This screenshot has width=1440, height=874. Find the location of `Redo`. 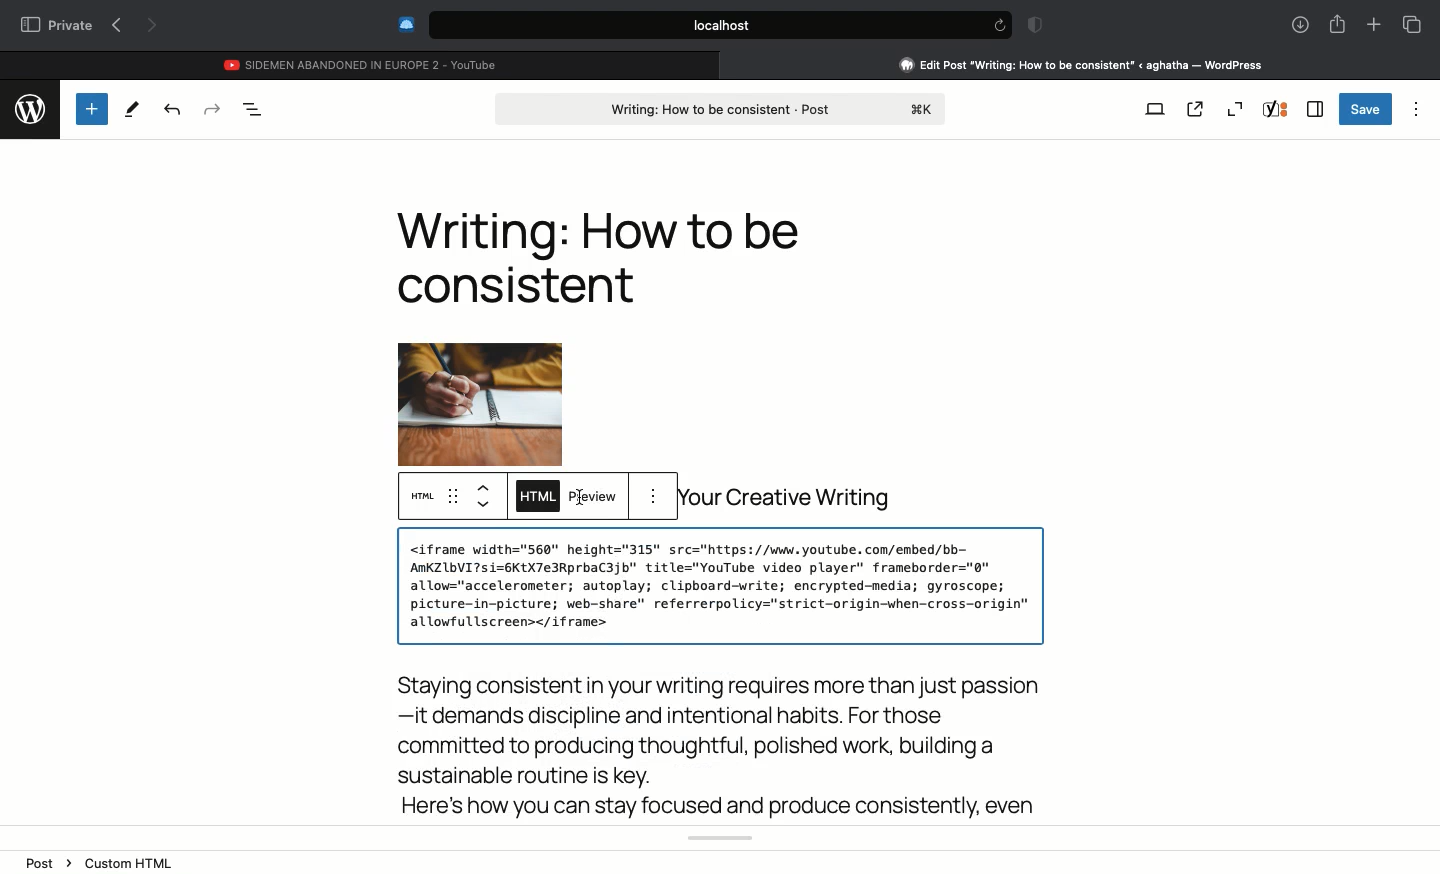

Redo is located at coordinates (212, 109).